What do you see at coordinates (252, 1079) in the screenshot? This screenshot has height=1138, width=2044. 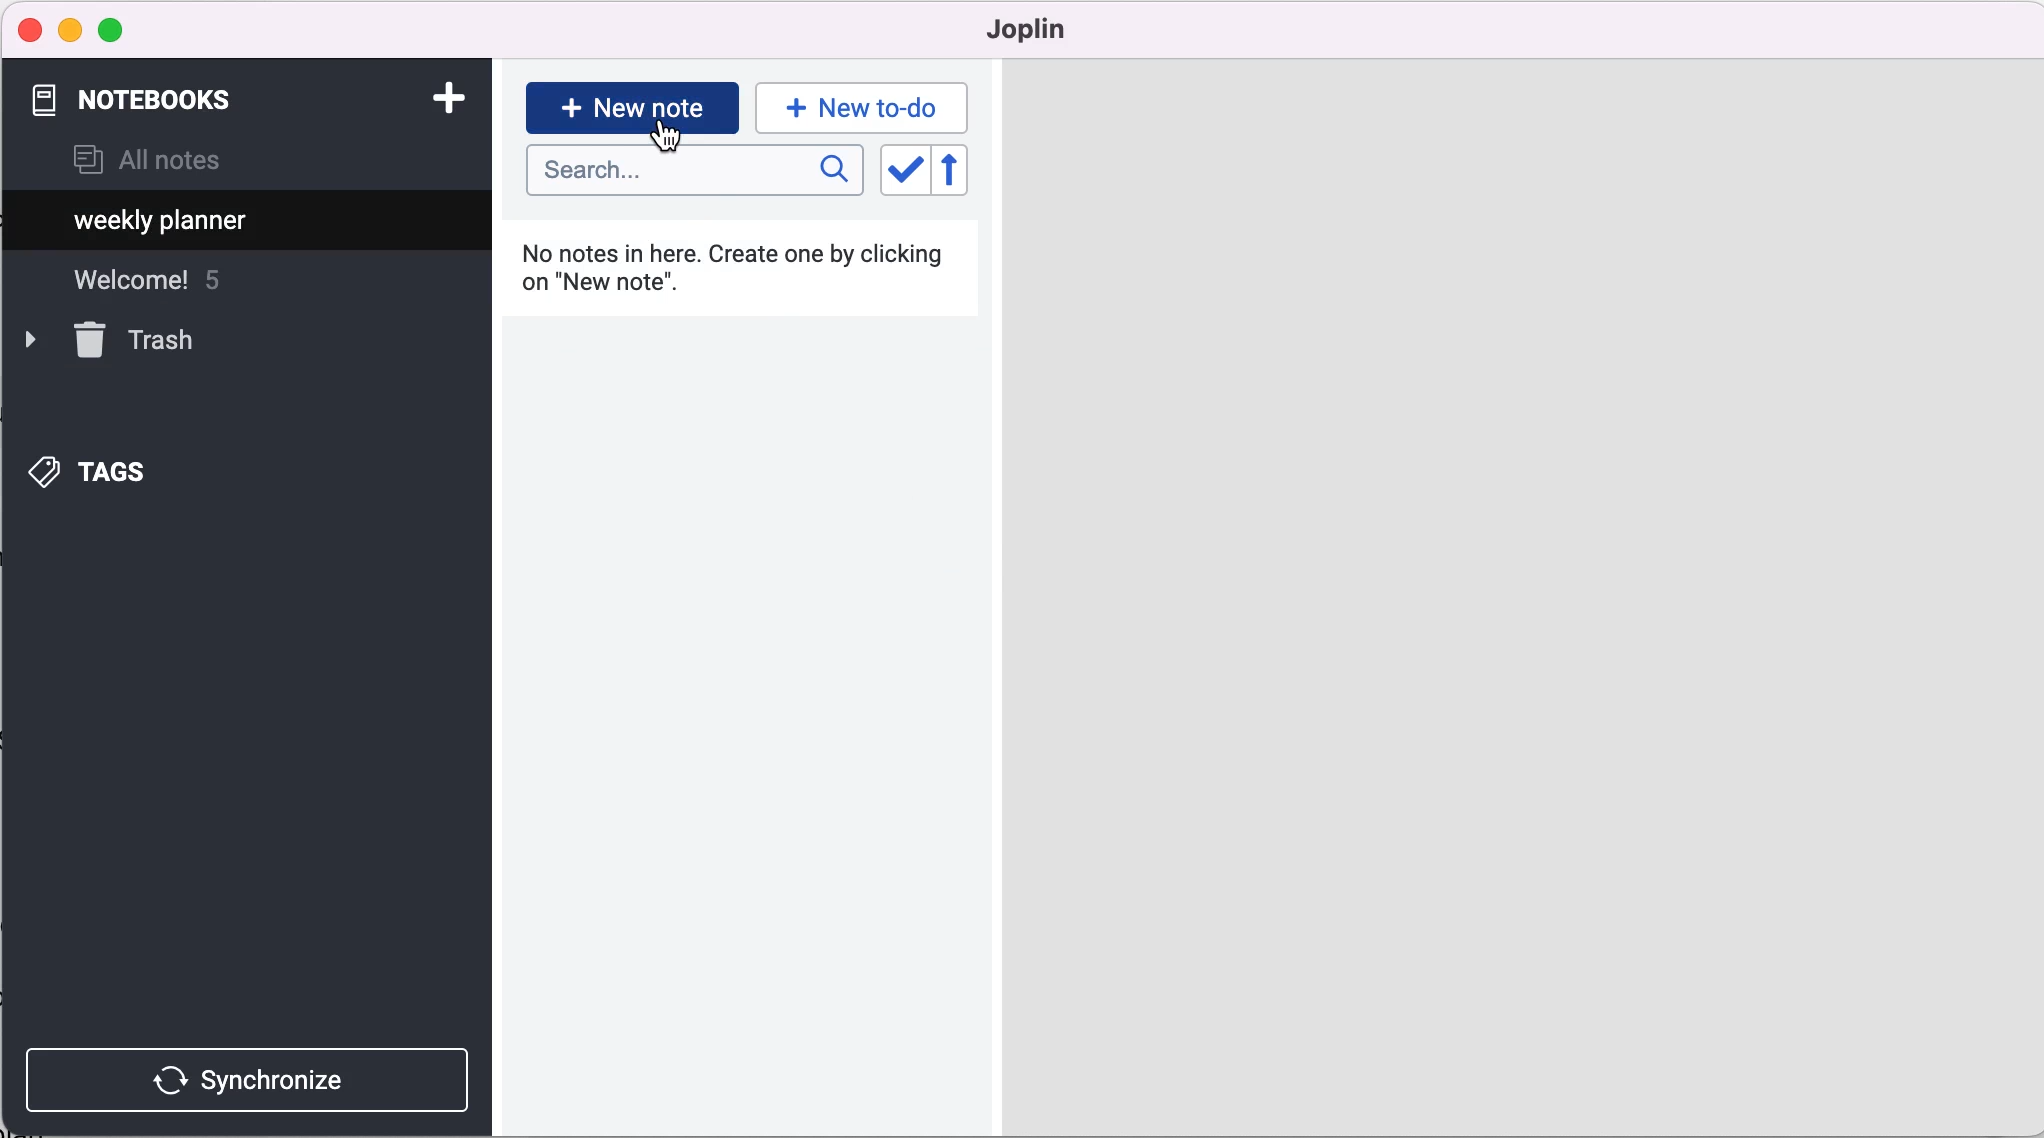 I see `synchronize` at bounding box center [252, 1079].